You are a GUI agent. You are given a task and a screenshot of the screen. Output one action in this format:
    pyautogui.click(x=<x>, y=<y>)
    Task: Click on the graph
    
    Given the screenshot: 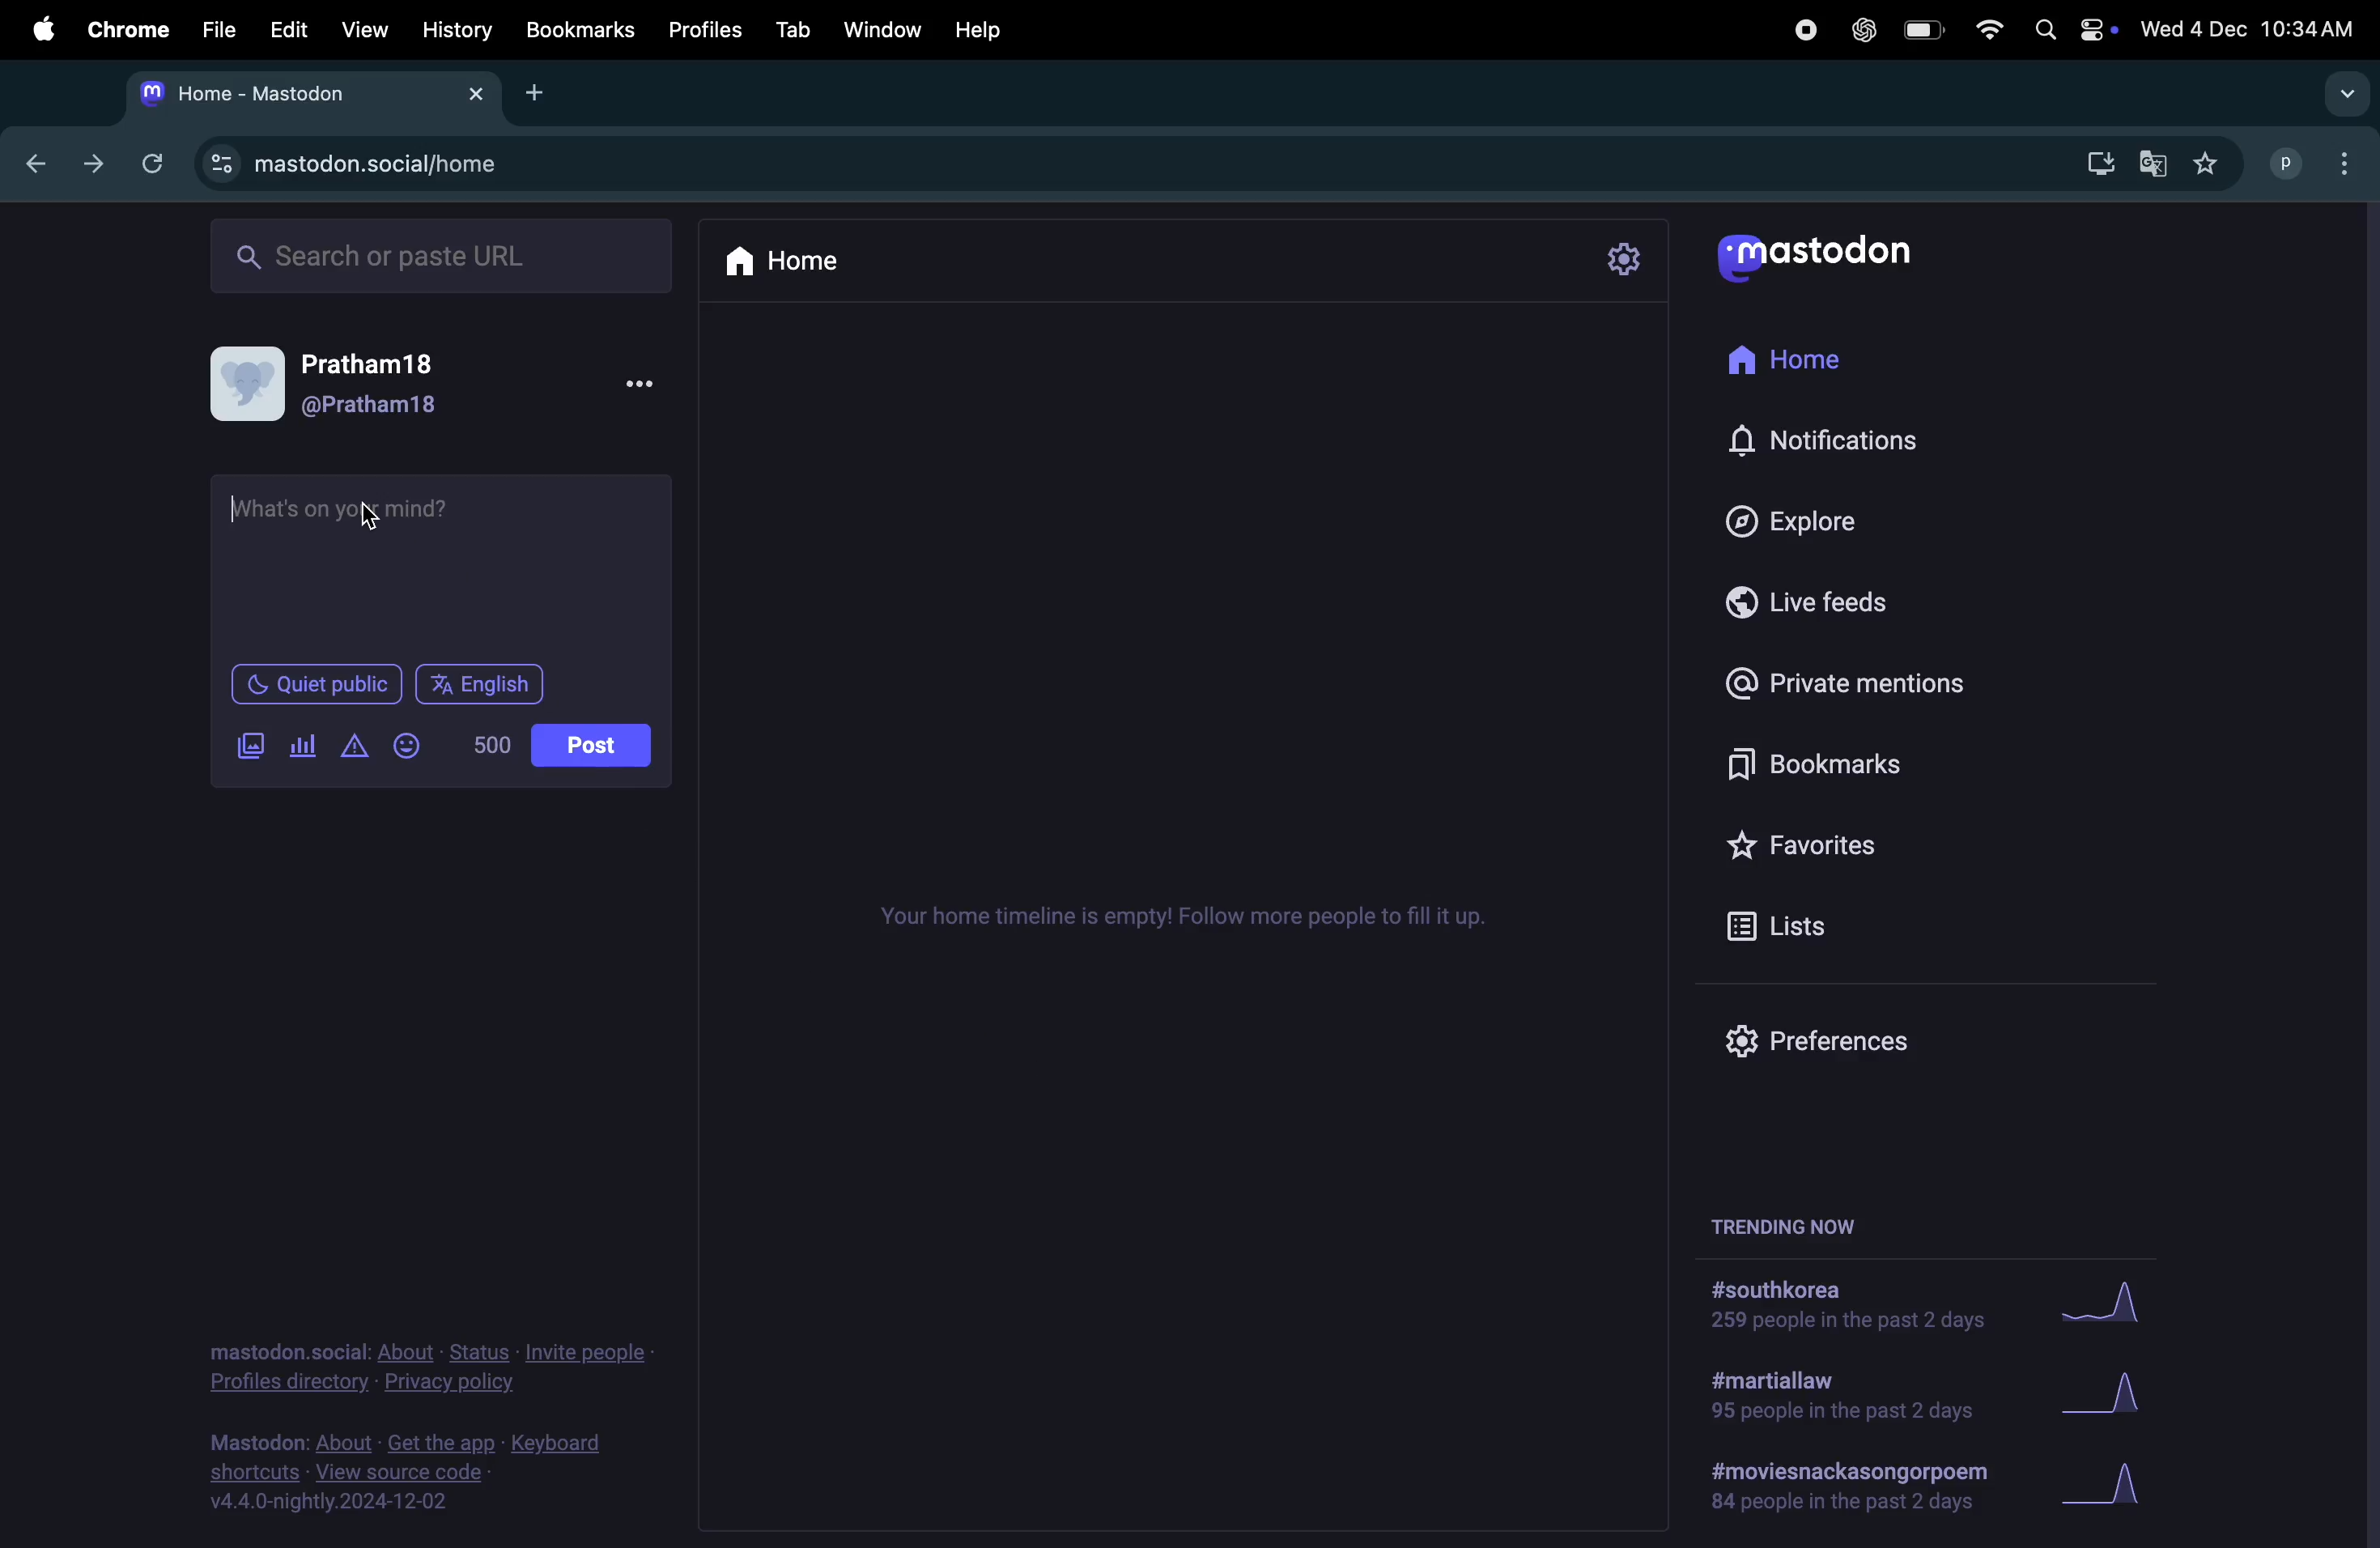 What is the action you would take?
    pyautogui.click(x=2107, y=1311)
    